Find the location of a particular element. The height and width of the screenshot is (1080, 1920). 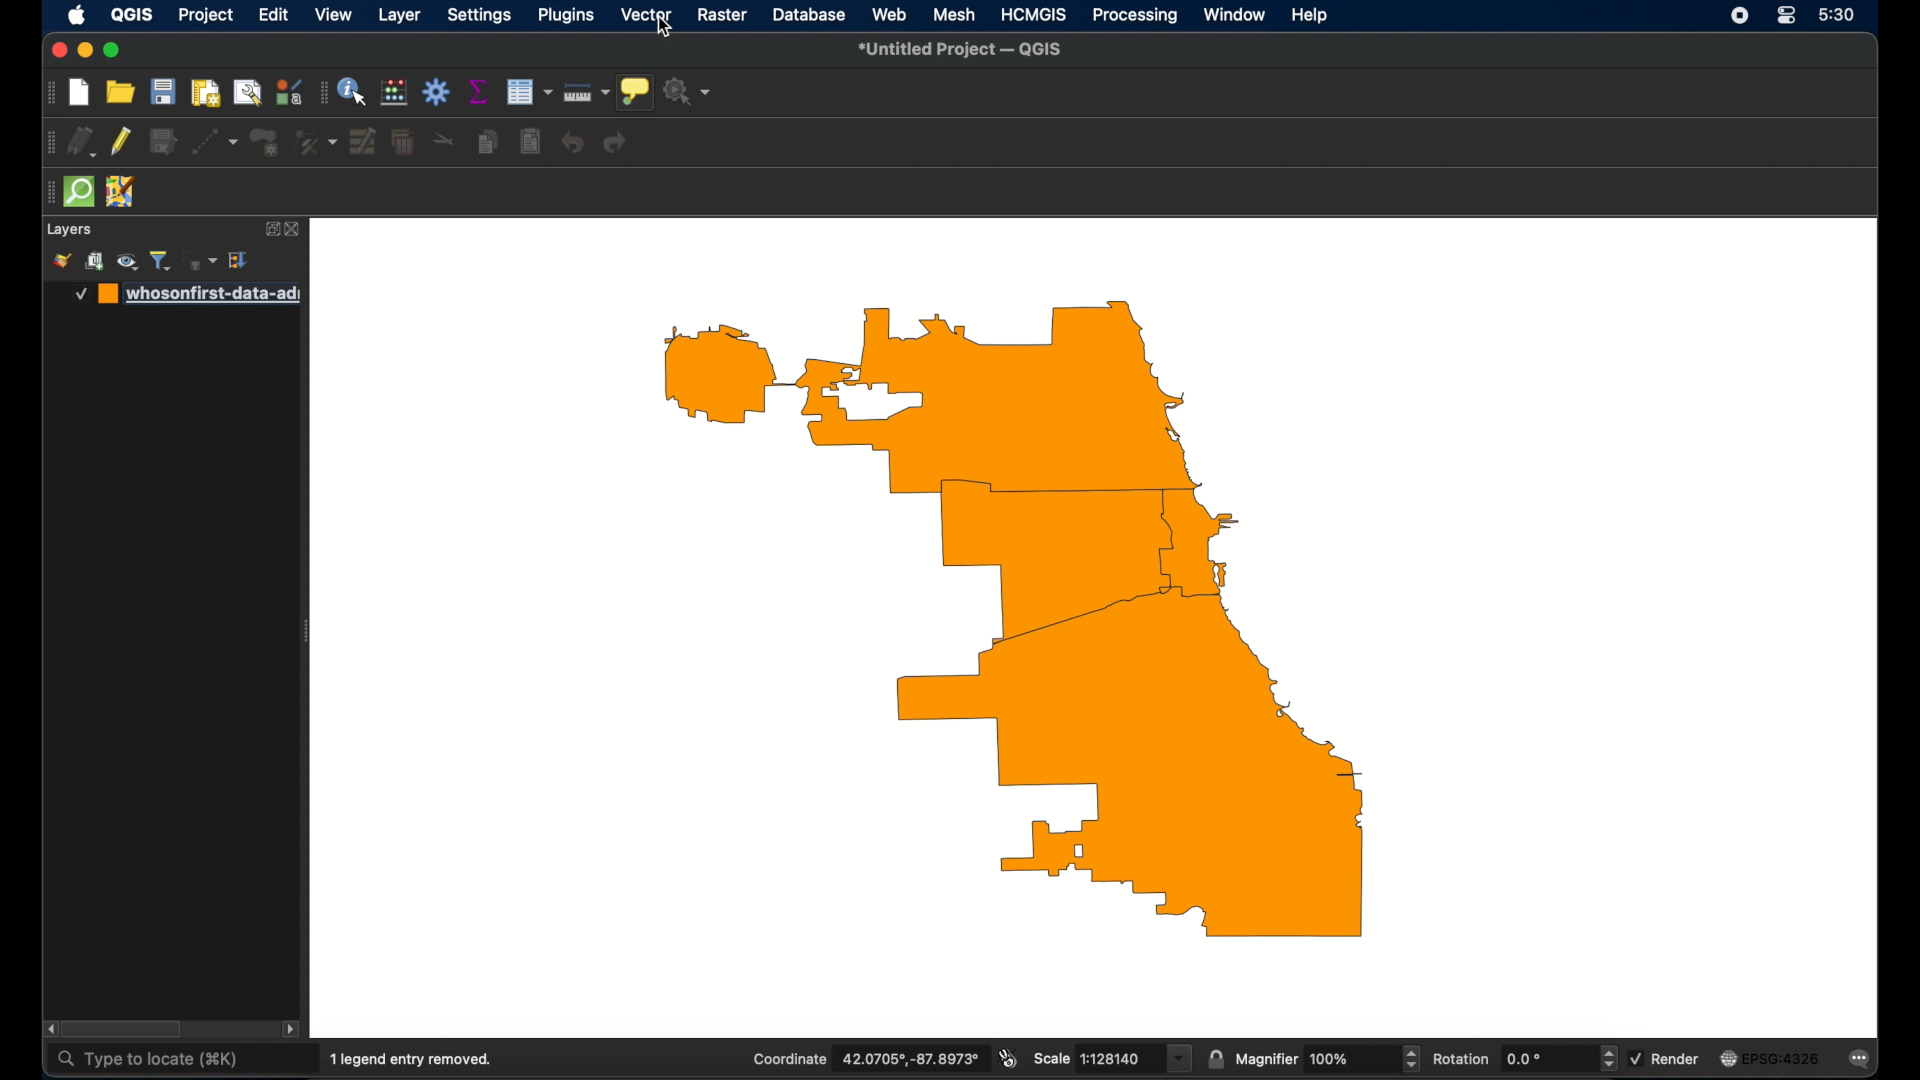

coordinate is located at coordinates (866, 1058).